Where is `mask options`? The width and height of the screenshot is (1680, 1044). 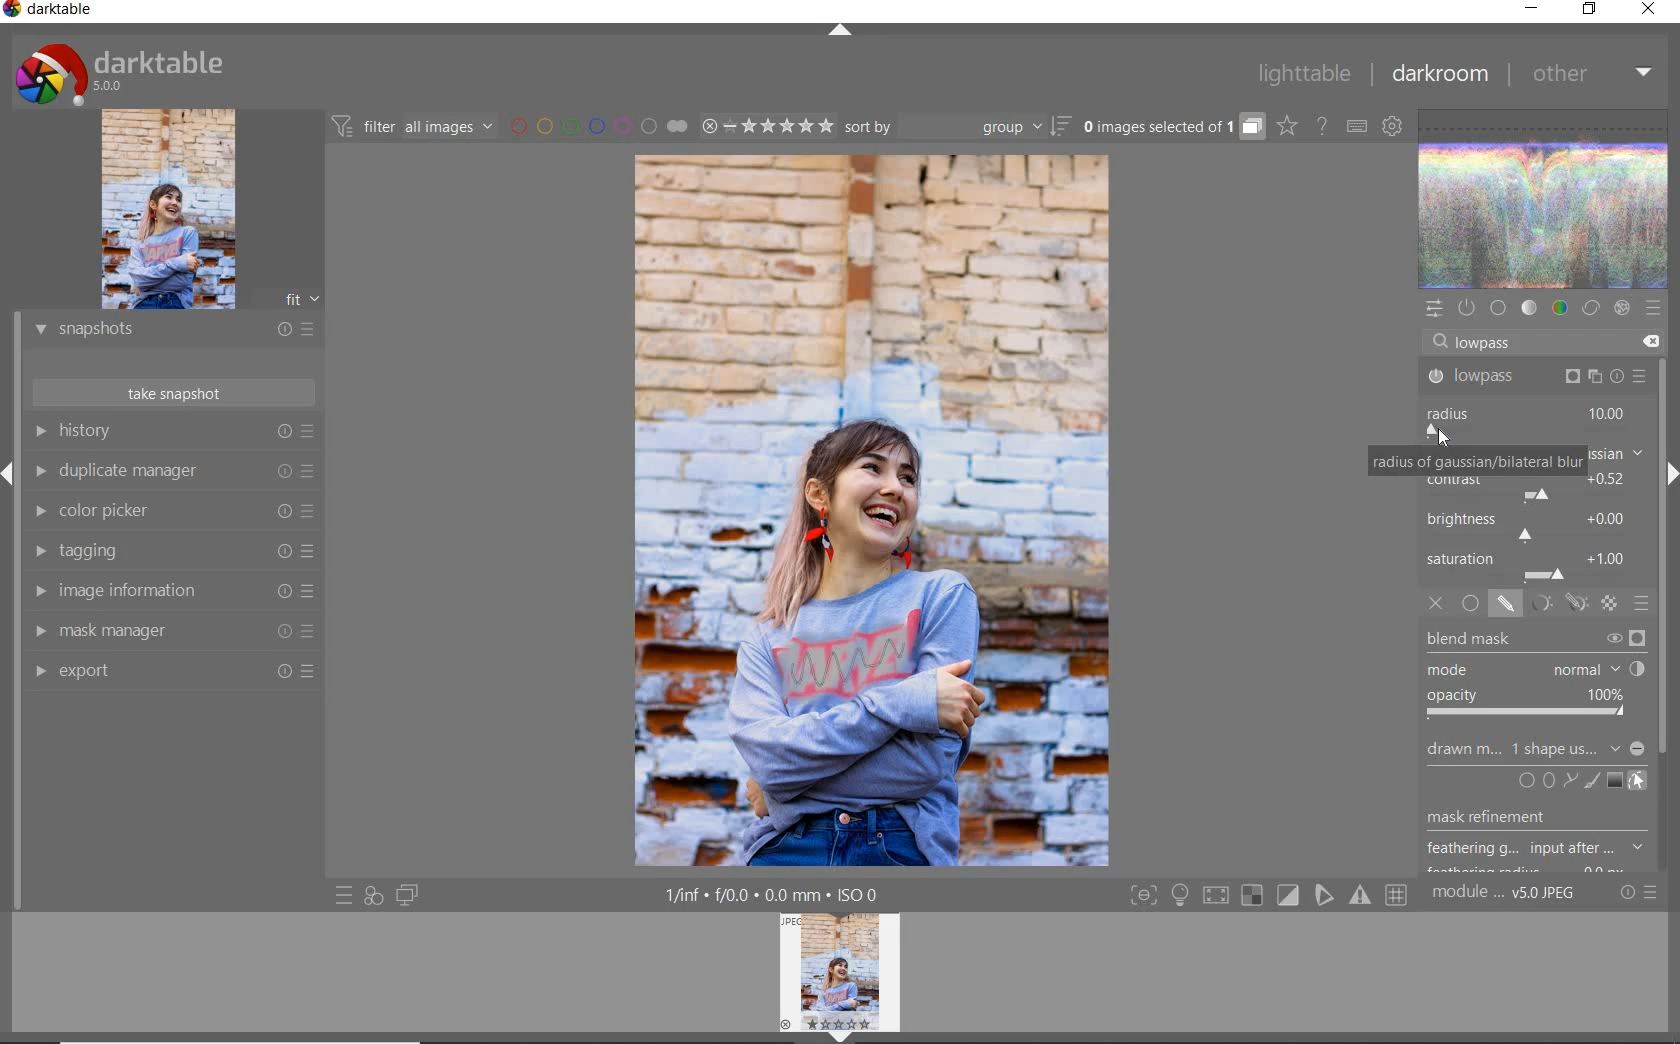 mask options is located at coordinates (1555, 604).